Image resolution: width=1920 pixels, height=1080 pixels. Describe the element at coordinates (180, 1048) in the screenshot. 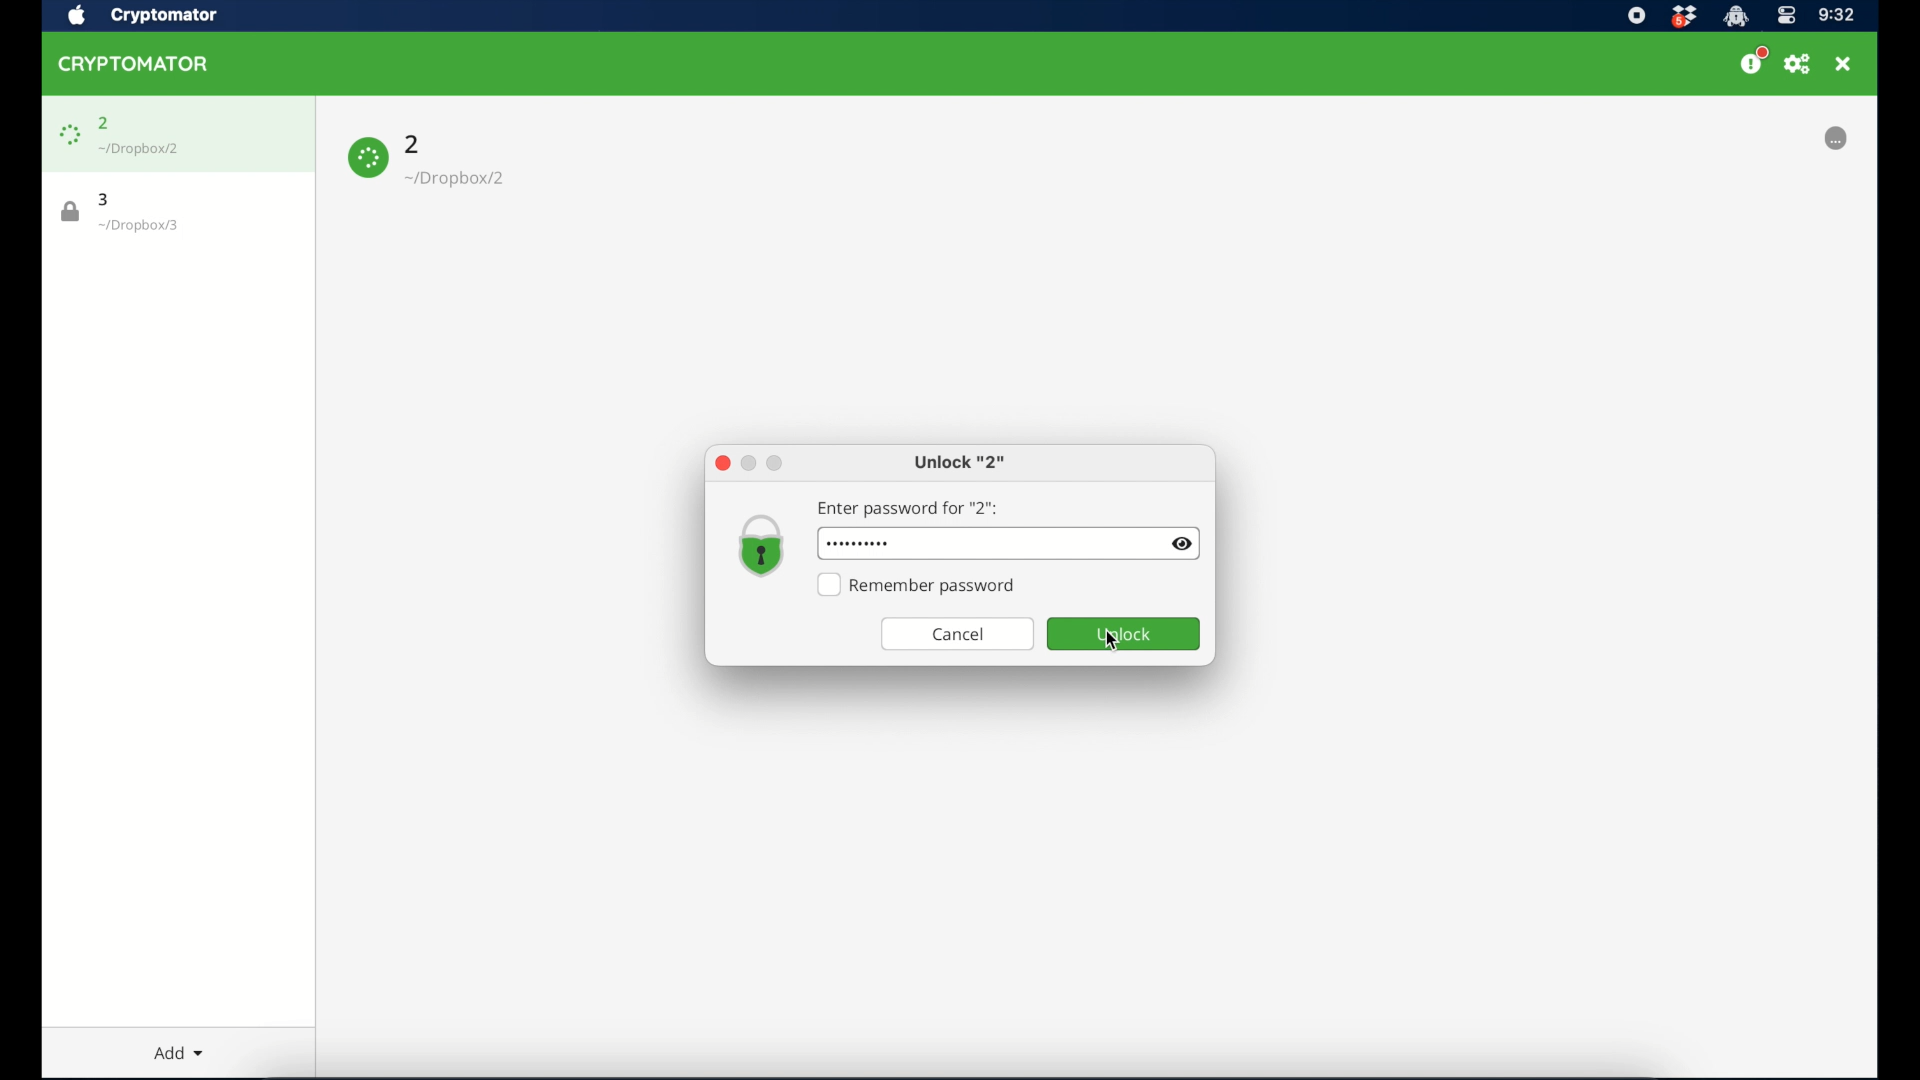

I see `Add dropdown` at that location.